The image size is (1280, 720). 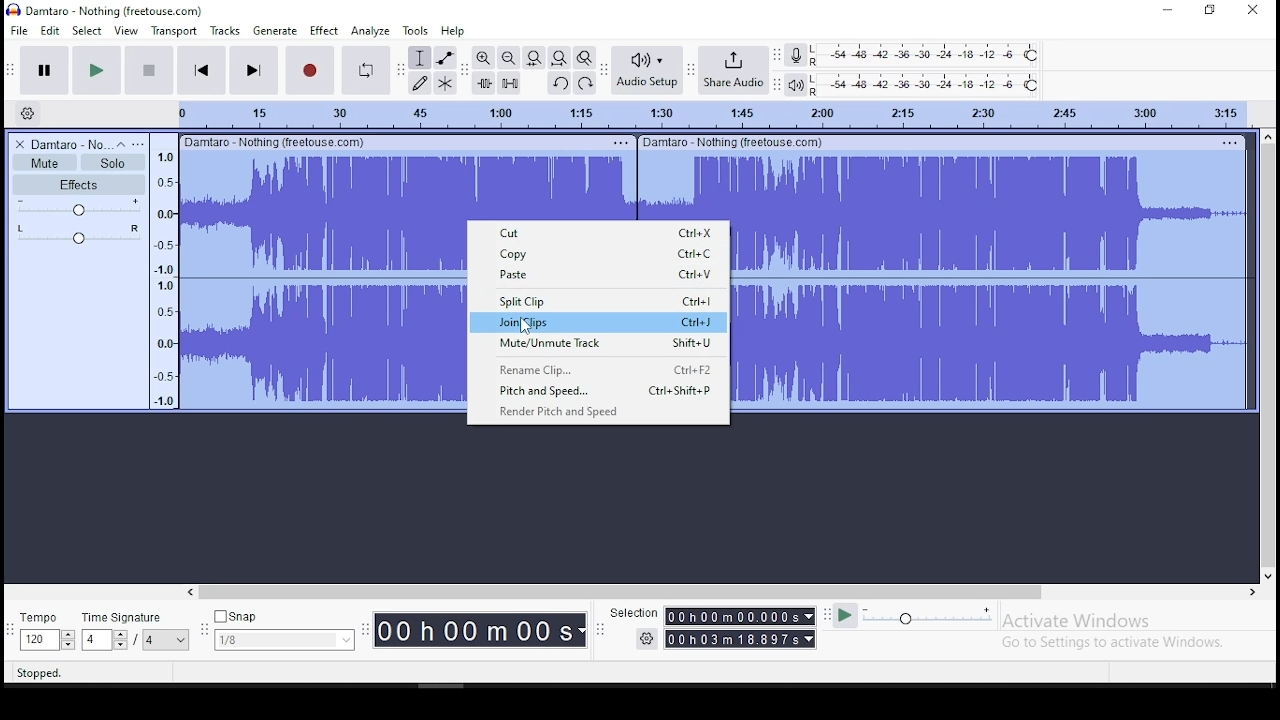 What do you see at coordinates (633, 613) in the screenshot?
I see `selection` at bounding box center [633, 613].